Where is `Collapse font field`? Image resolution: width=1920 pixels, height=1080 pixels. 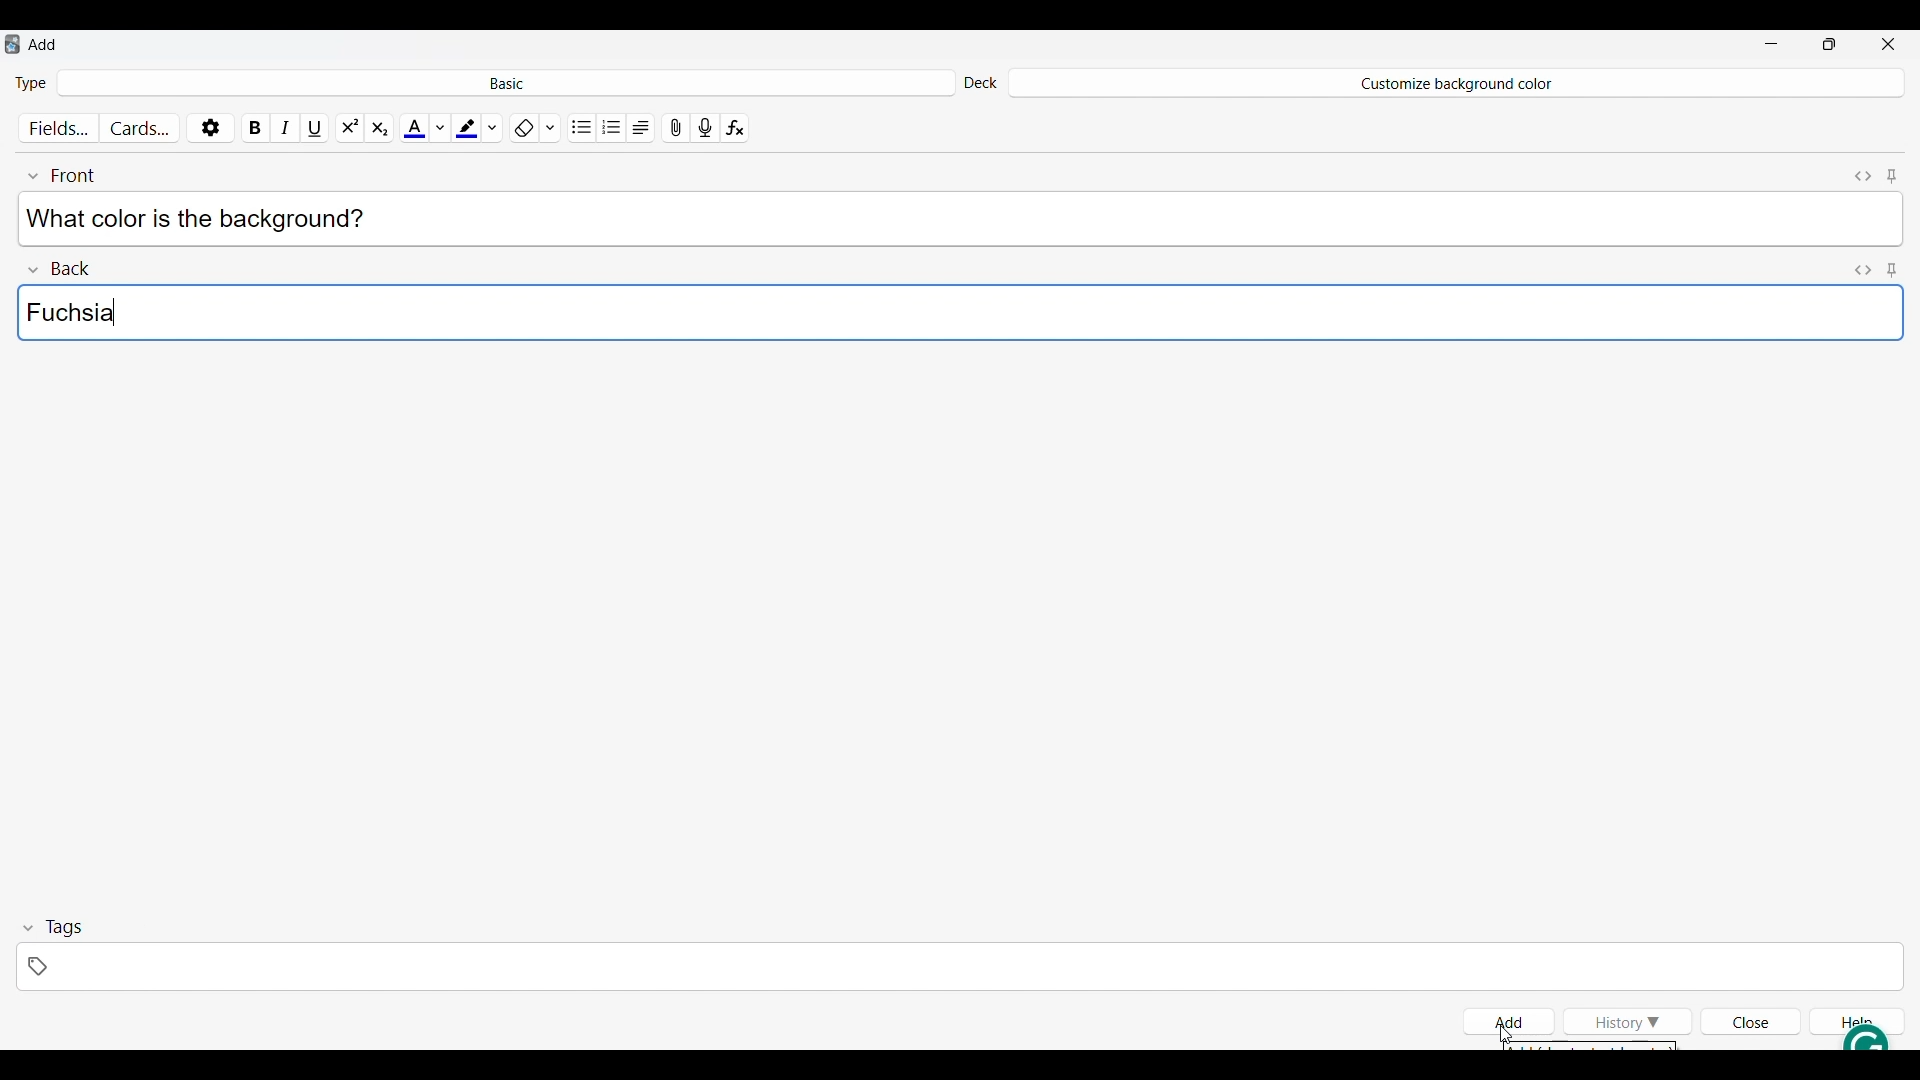 Collapse font field is located at coordinates (61, 173).